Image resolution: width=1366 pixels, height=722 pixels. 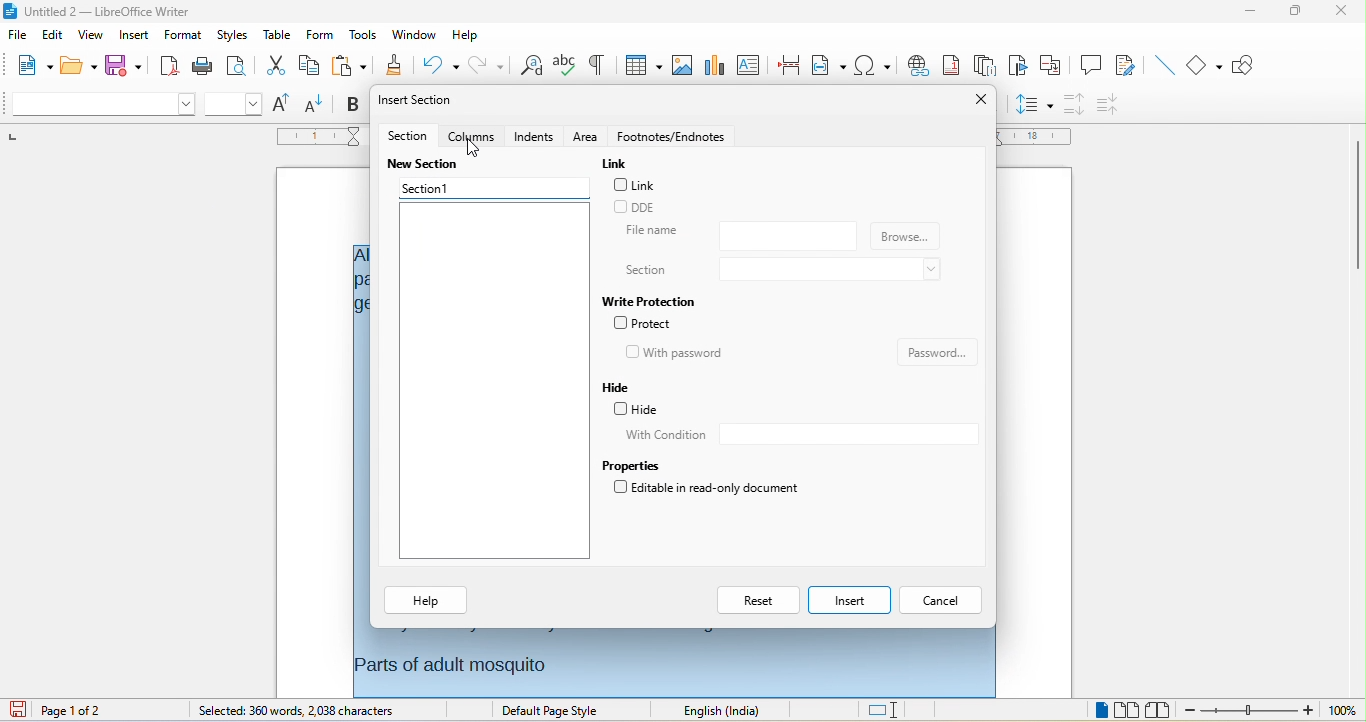 What do you see at coordinates (987, 67) in the screenshot?
I see `endnote` at bounding box center [987, 67].